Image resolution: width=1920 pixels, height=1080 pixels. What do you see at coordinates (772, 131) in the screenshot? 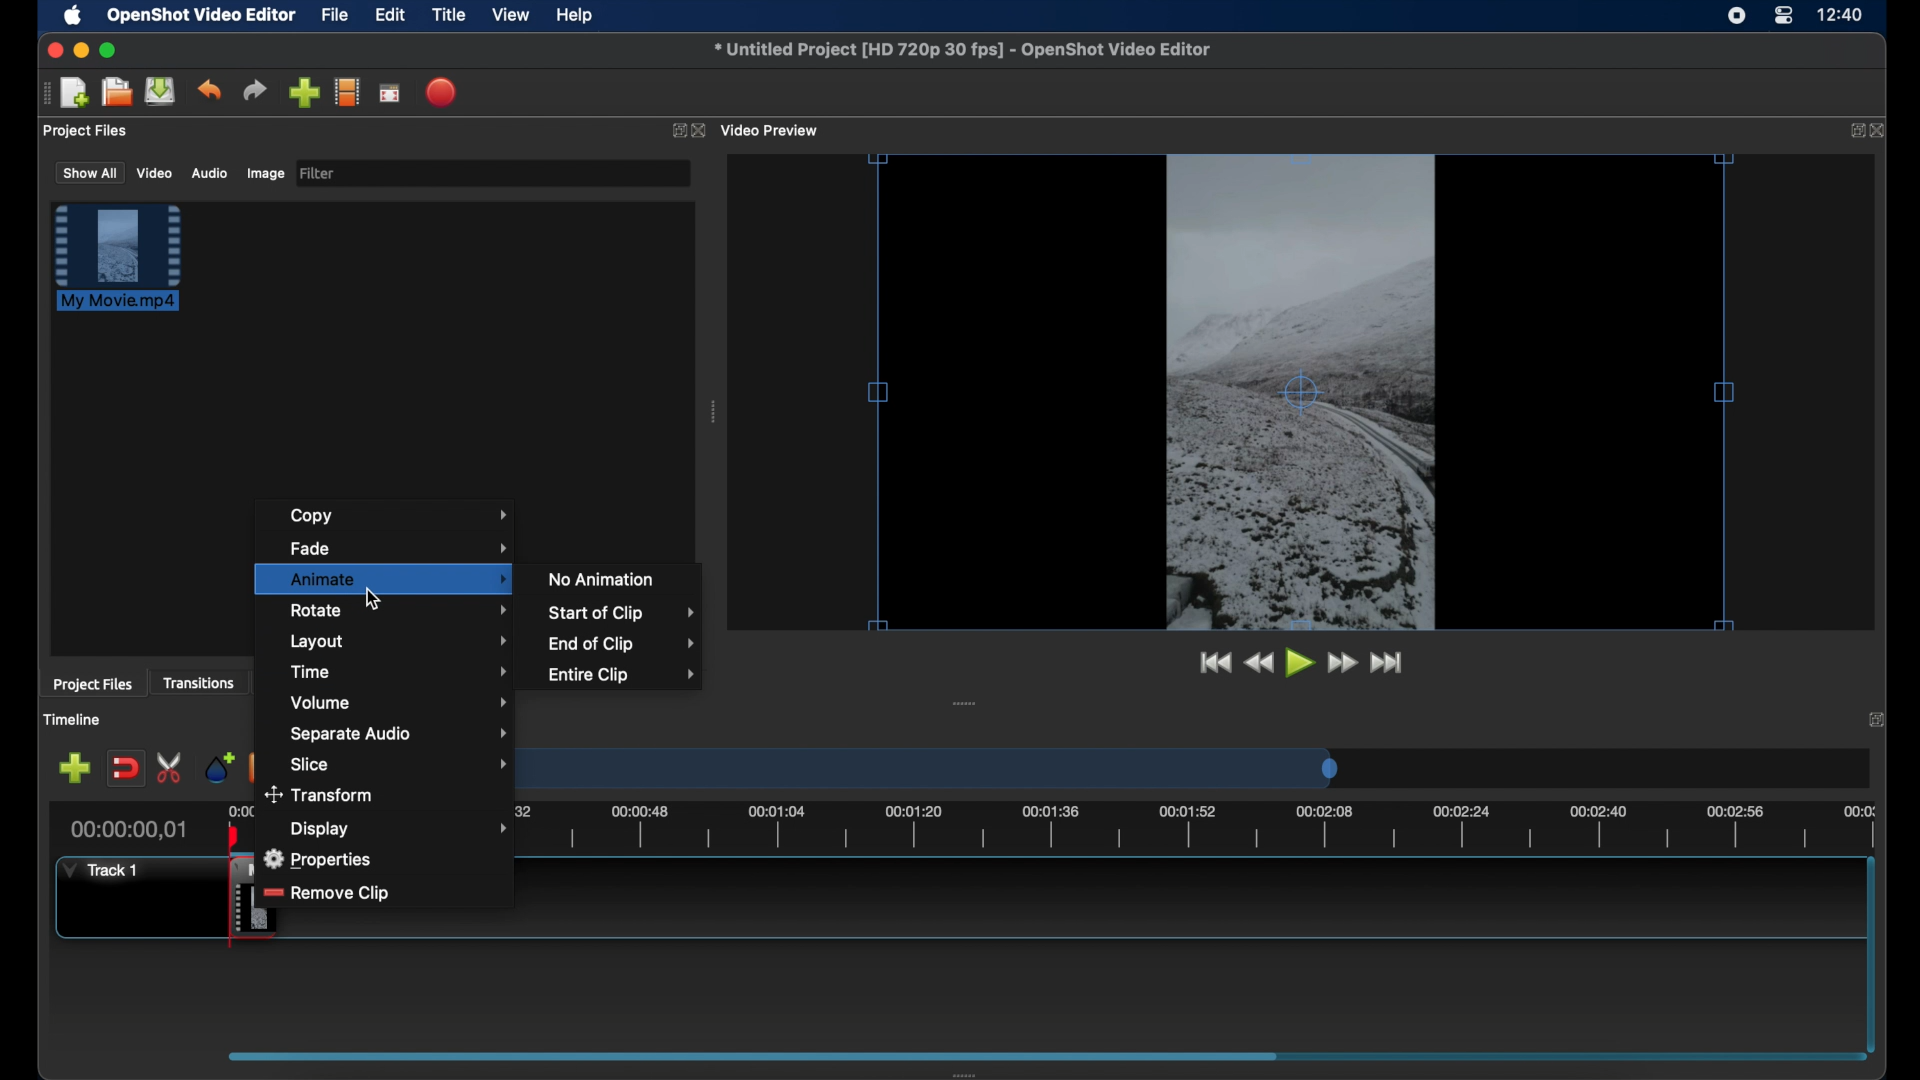
I see `video preview` at bounding box center [772, 131].